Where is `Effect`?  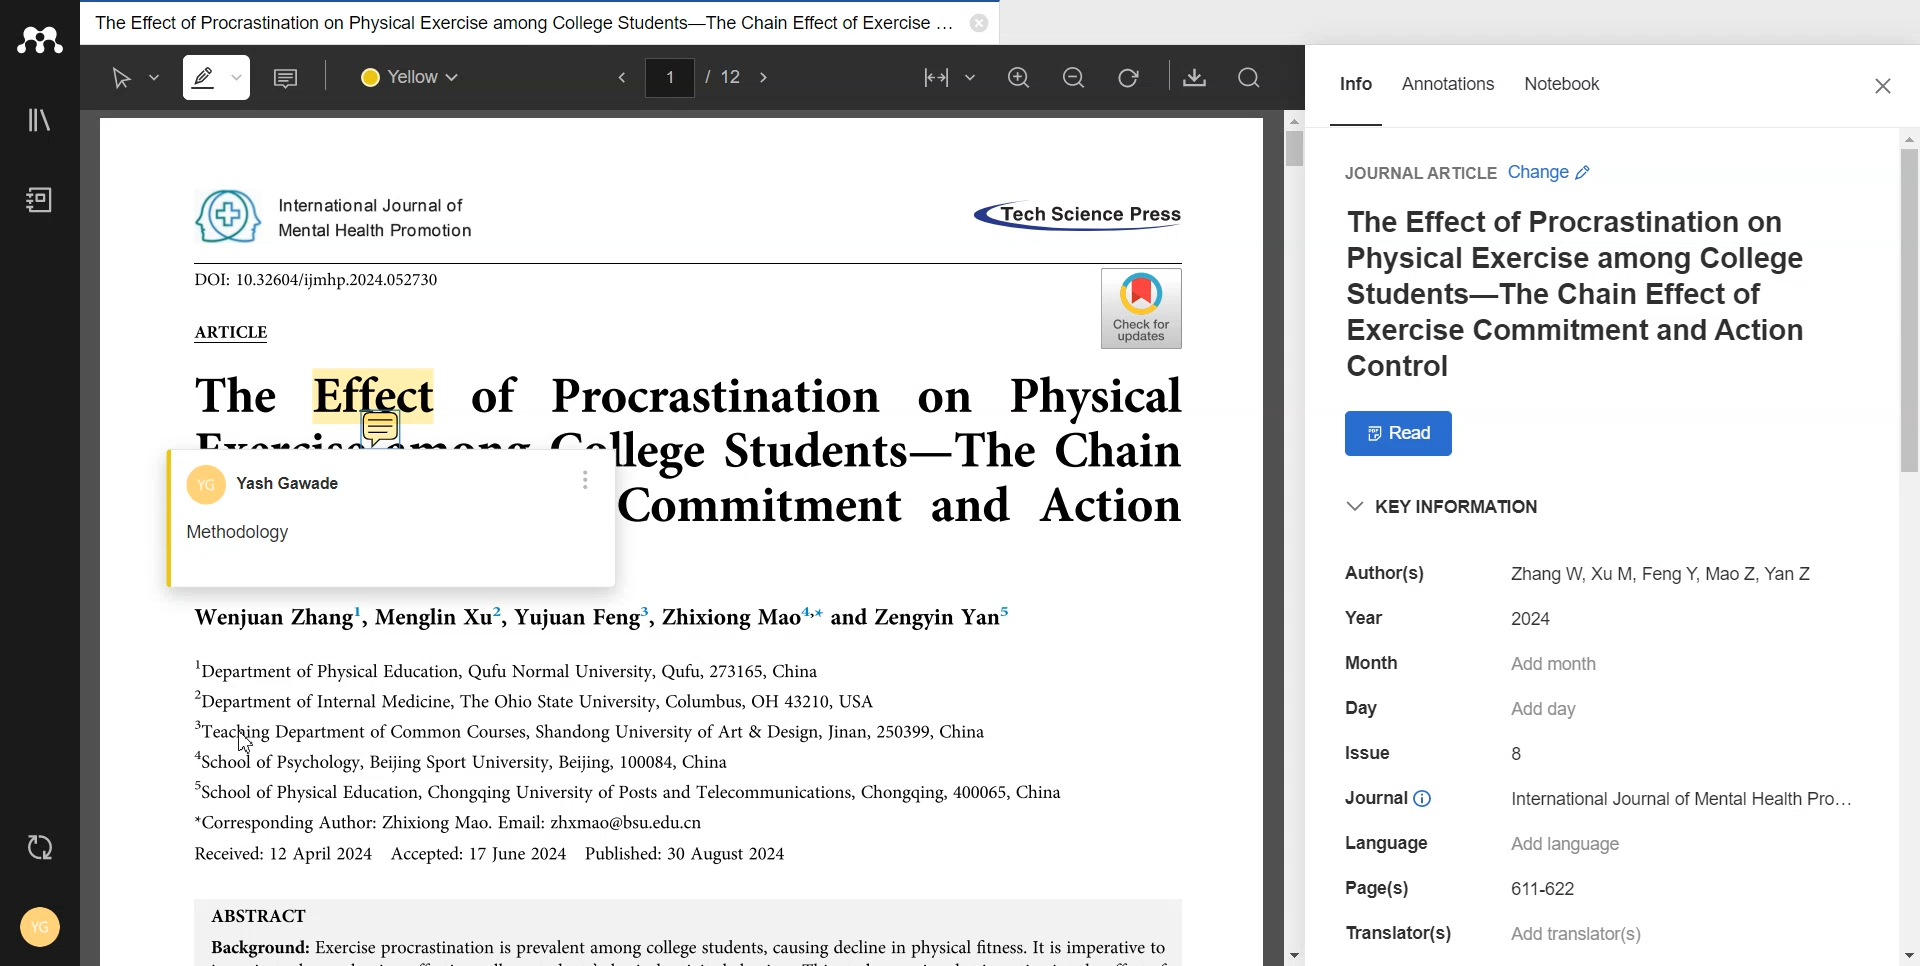 Effect is located at coordinates (371, 387).